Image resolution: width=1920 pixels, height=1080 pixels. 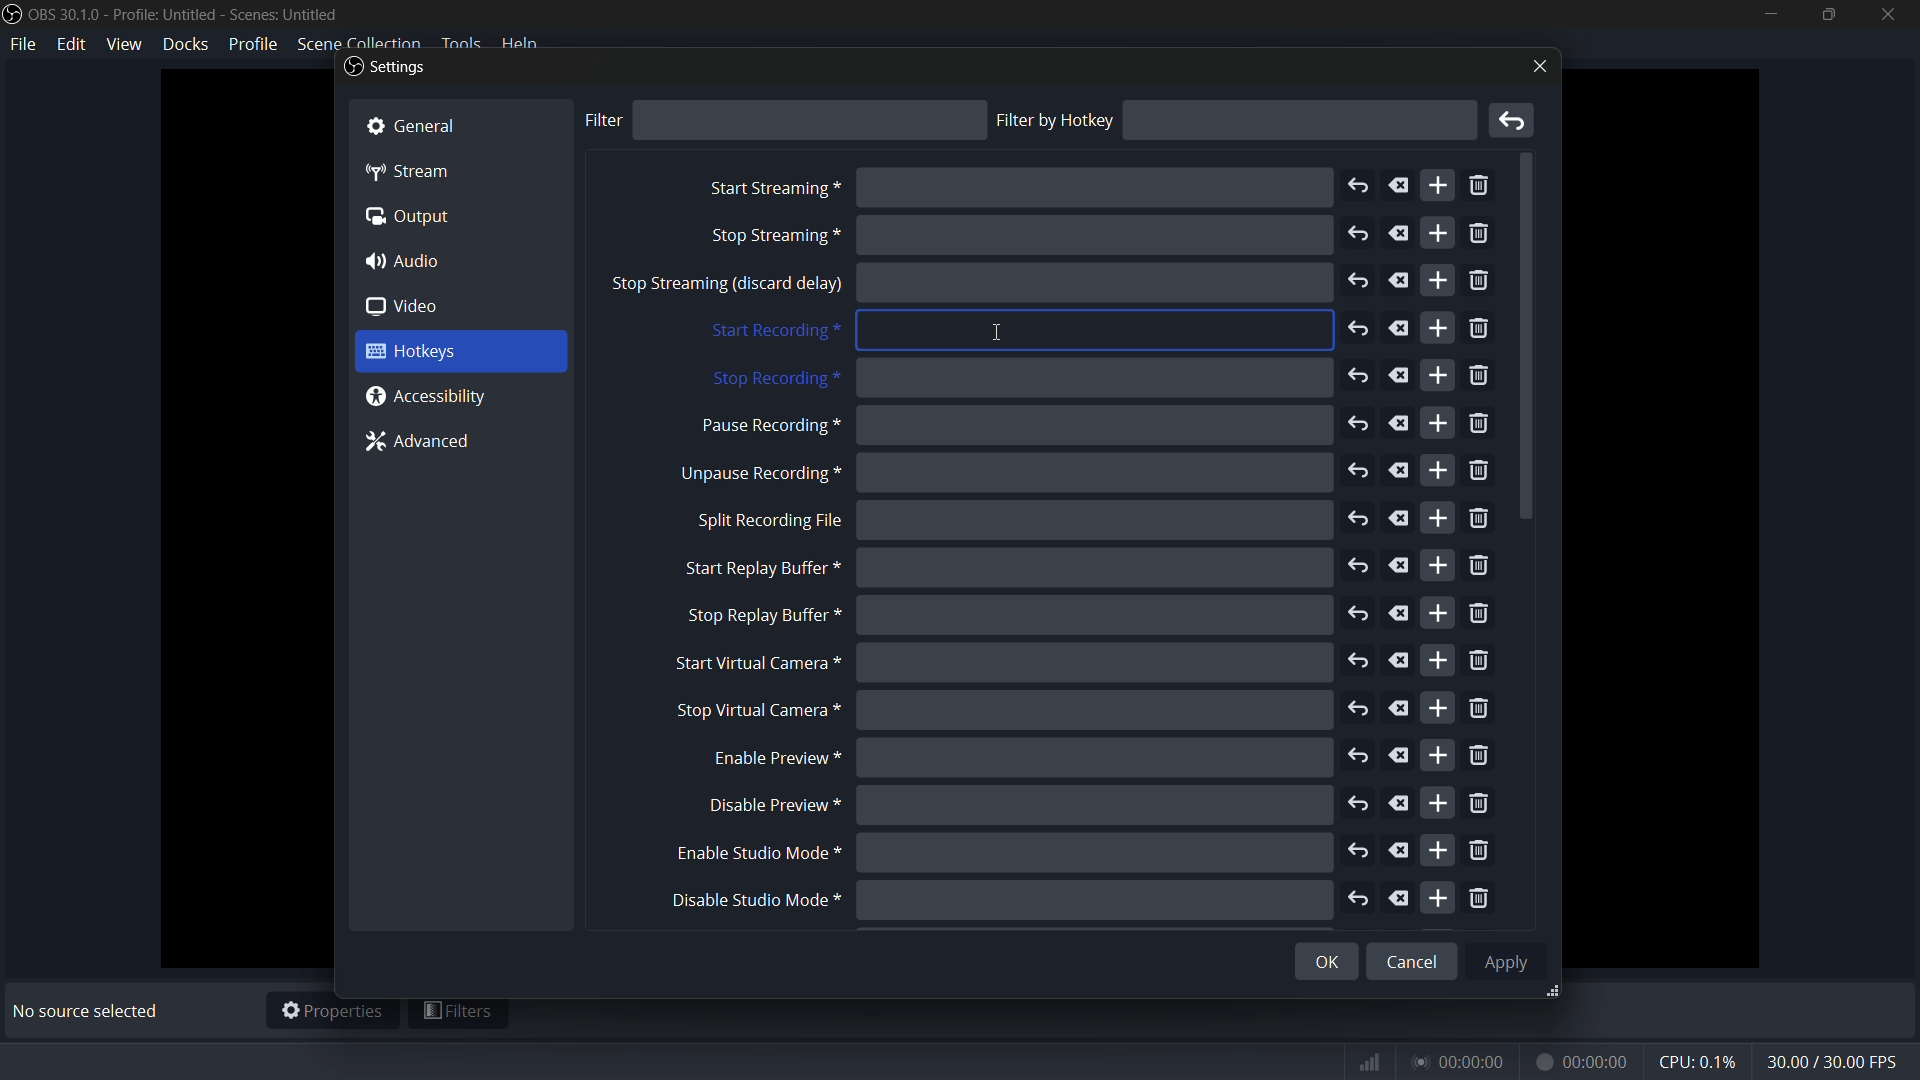 I want to click on view menu, so click(x=124, y=43).